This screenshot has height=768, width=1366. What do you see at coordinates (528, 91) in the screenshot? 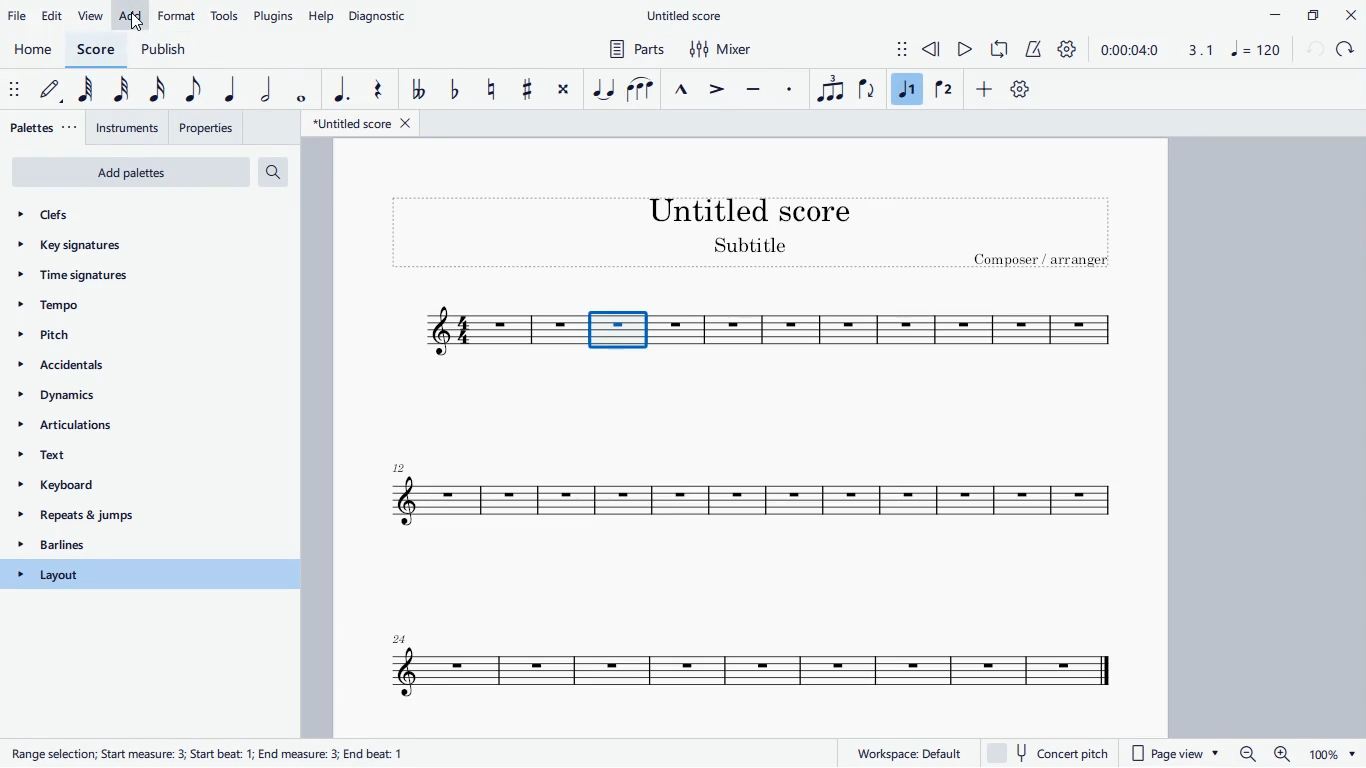
I see `toggle sharp` at bounding box center [528, 91].